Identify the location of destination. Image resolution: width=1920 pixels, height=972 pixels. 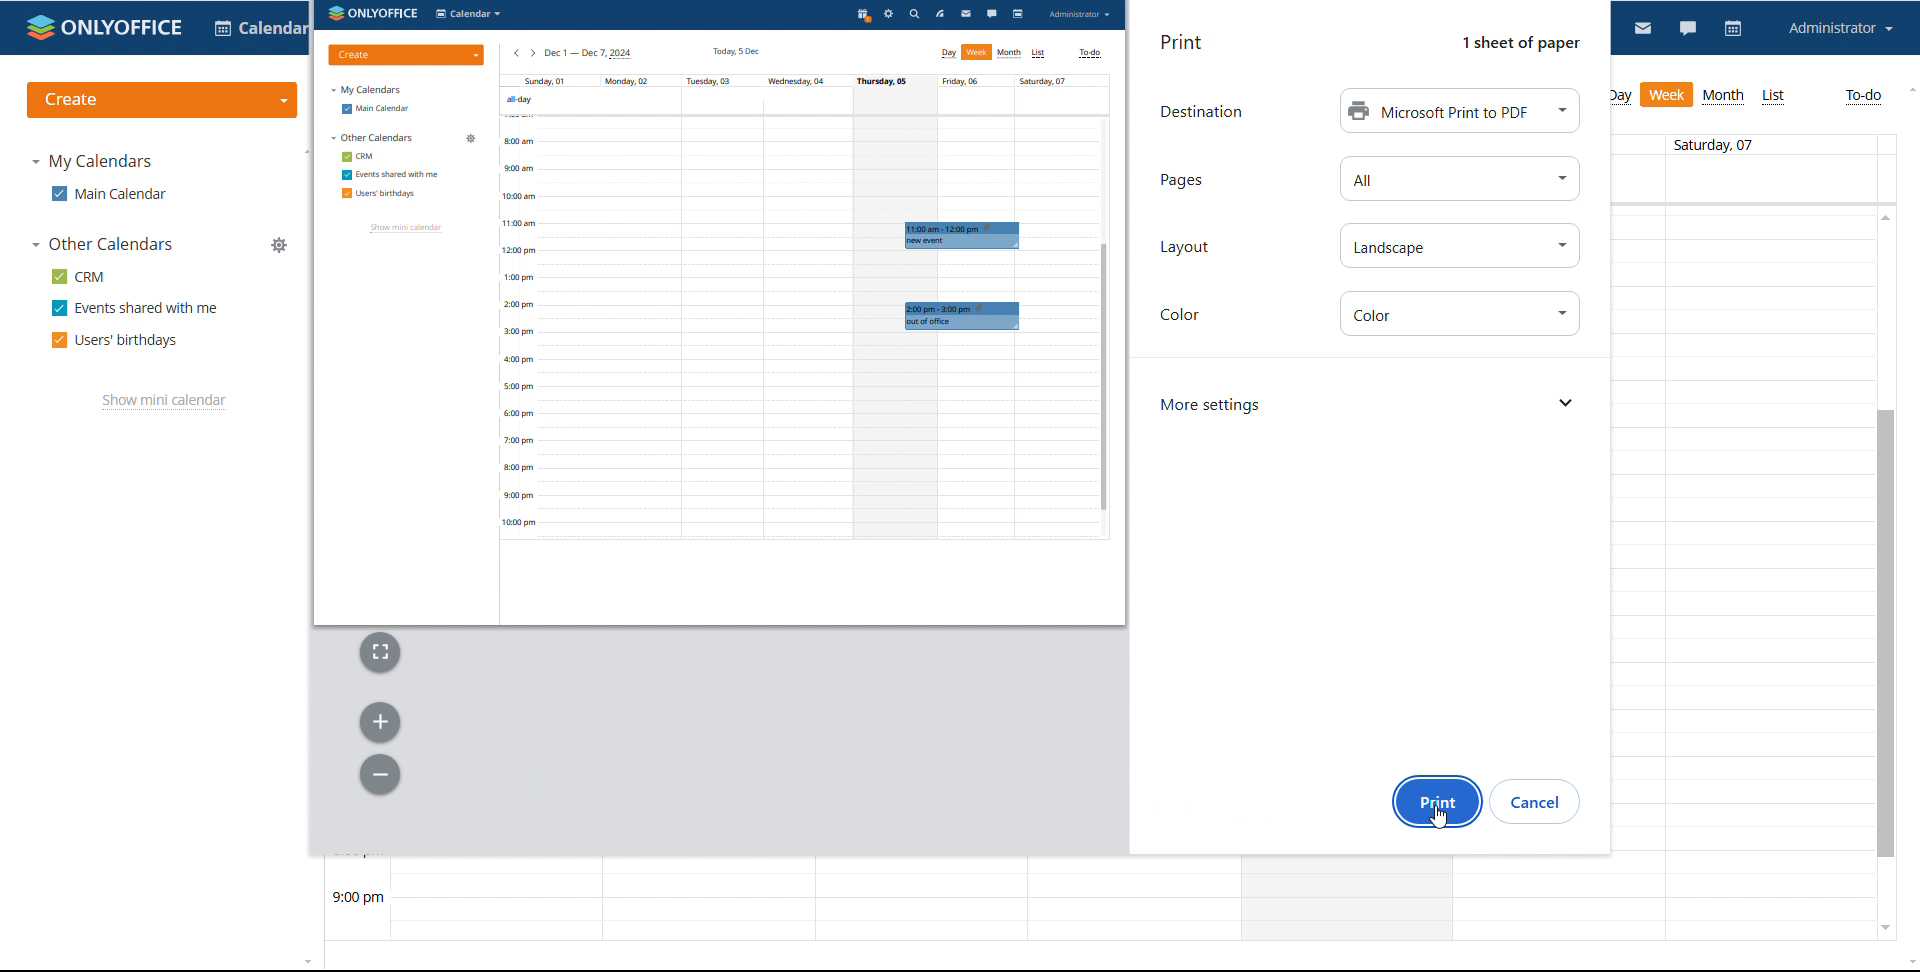
(1461, 110).